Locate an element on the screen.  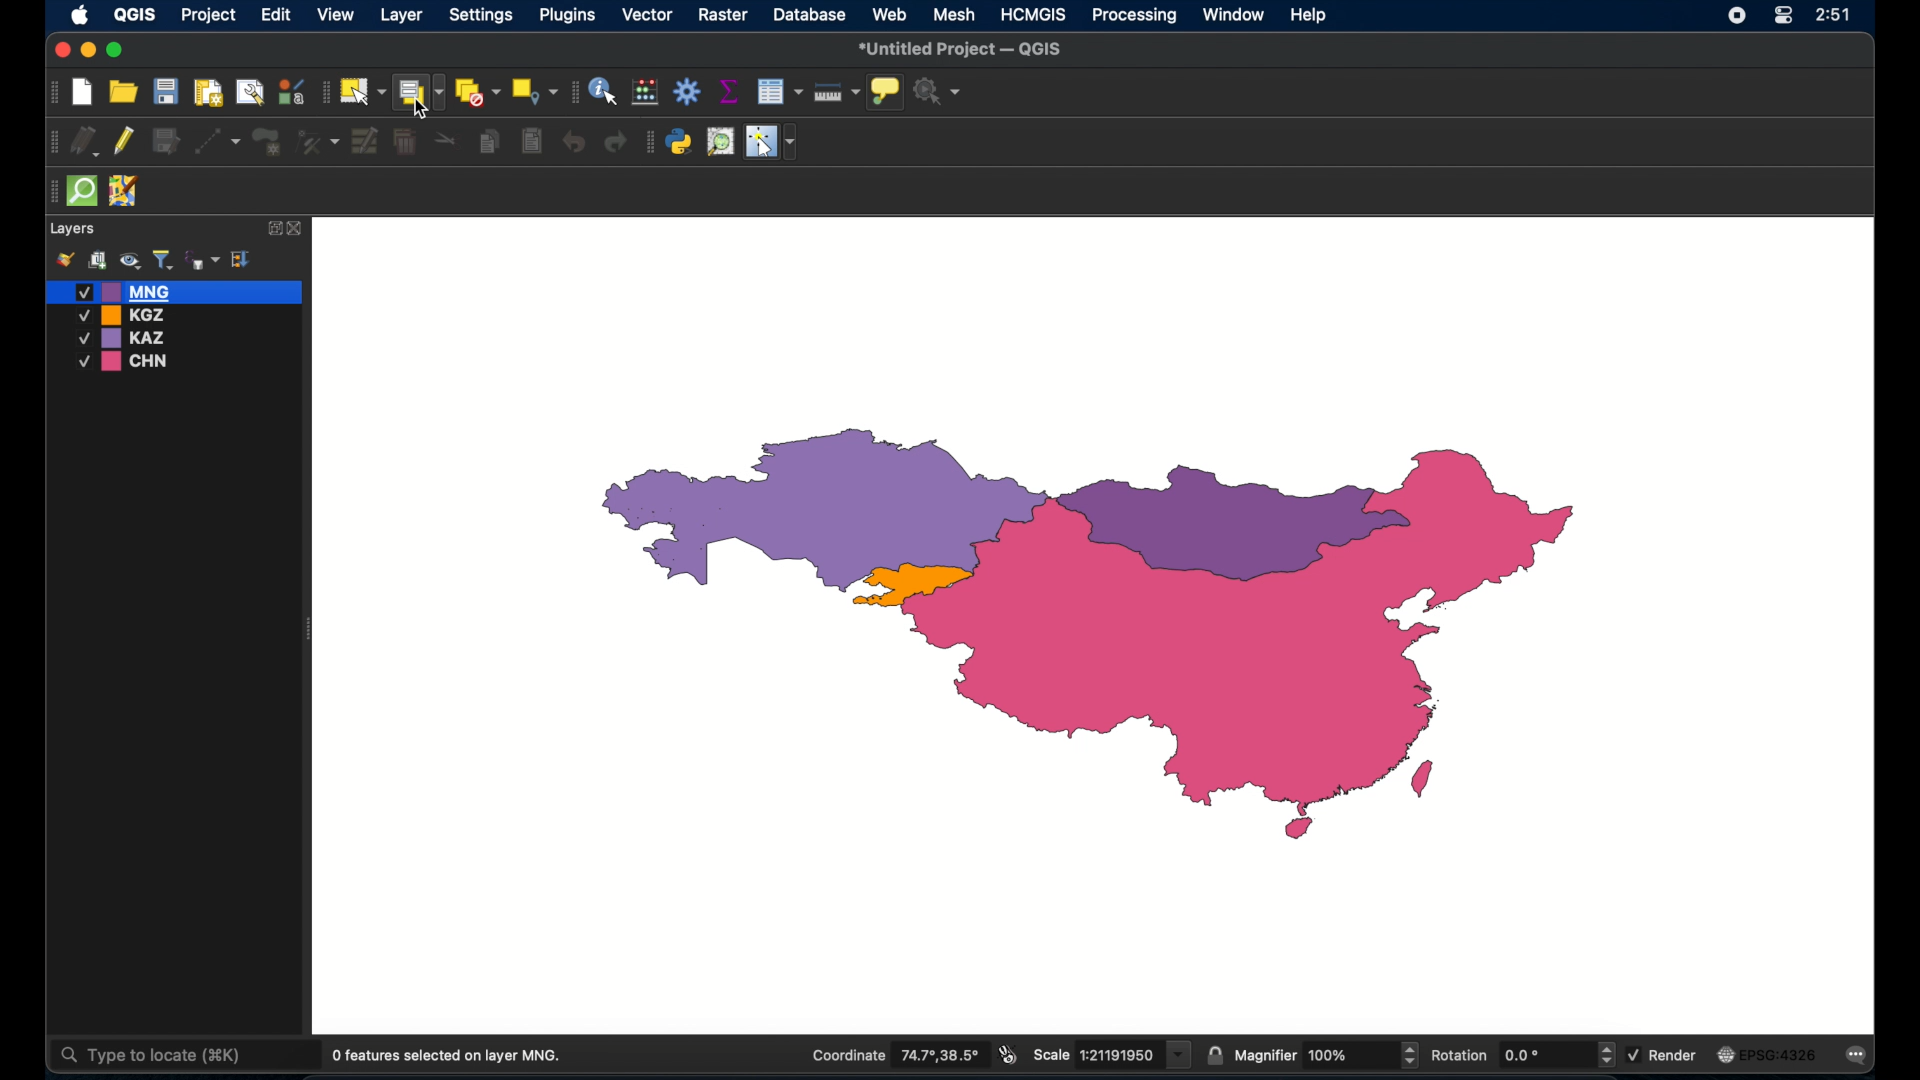
close is located at coordinates (60, 49).